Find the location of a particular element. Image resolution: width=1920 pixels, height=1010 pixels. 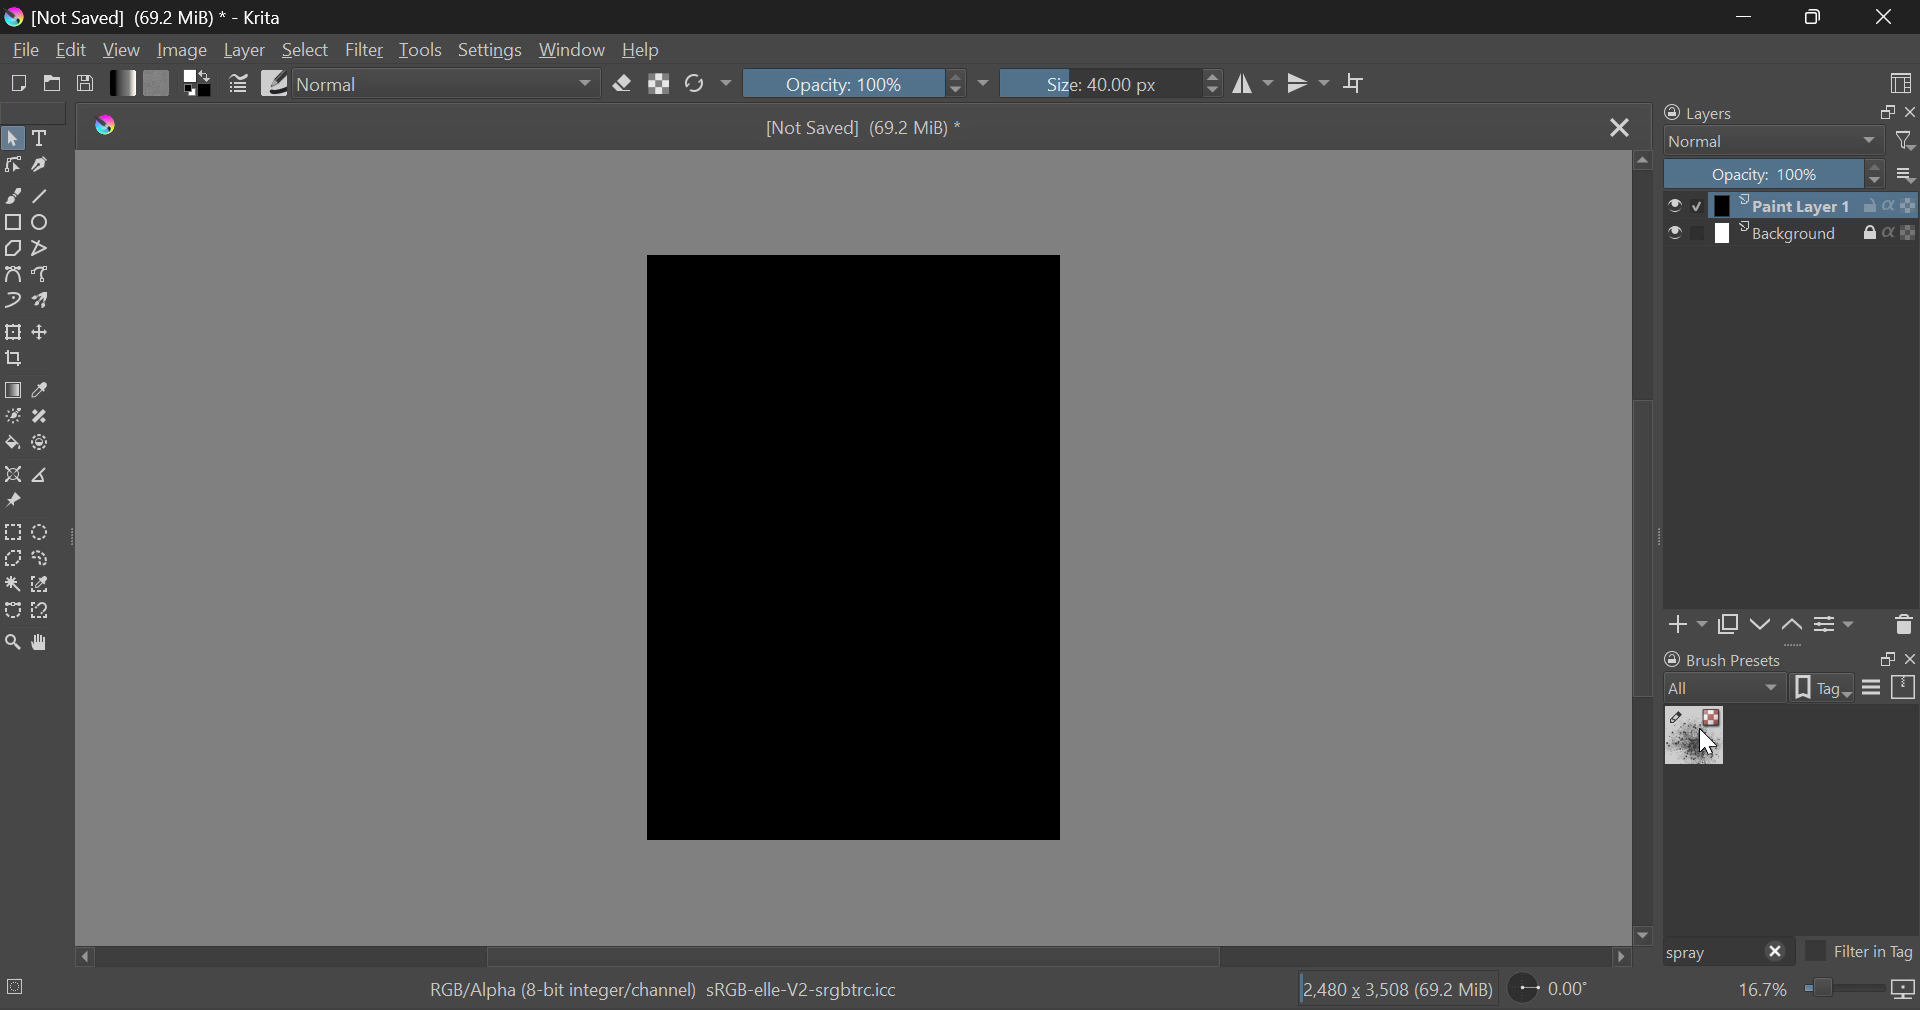

Close is located at coordinates (1884, 17).